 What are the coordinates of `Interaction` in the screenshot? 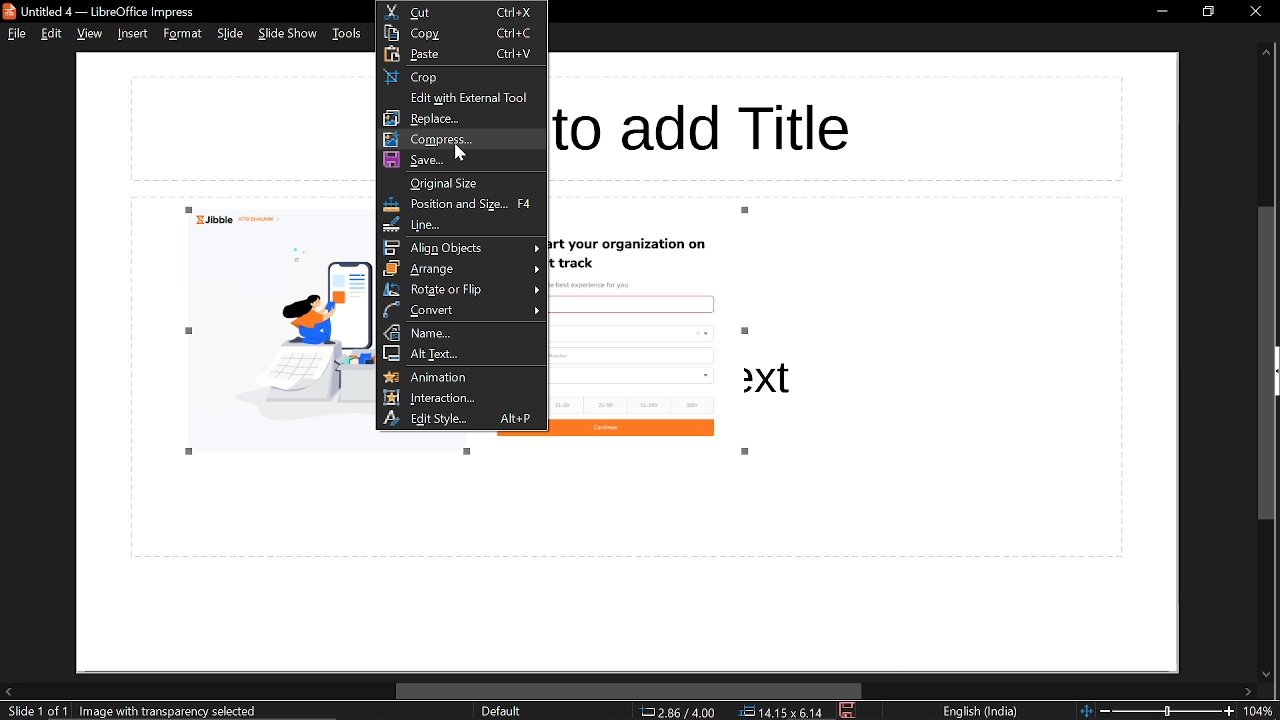 It's located at (462, 397).